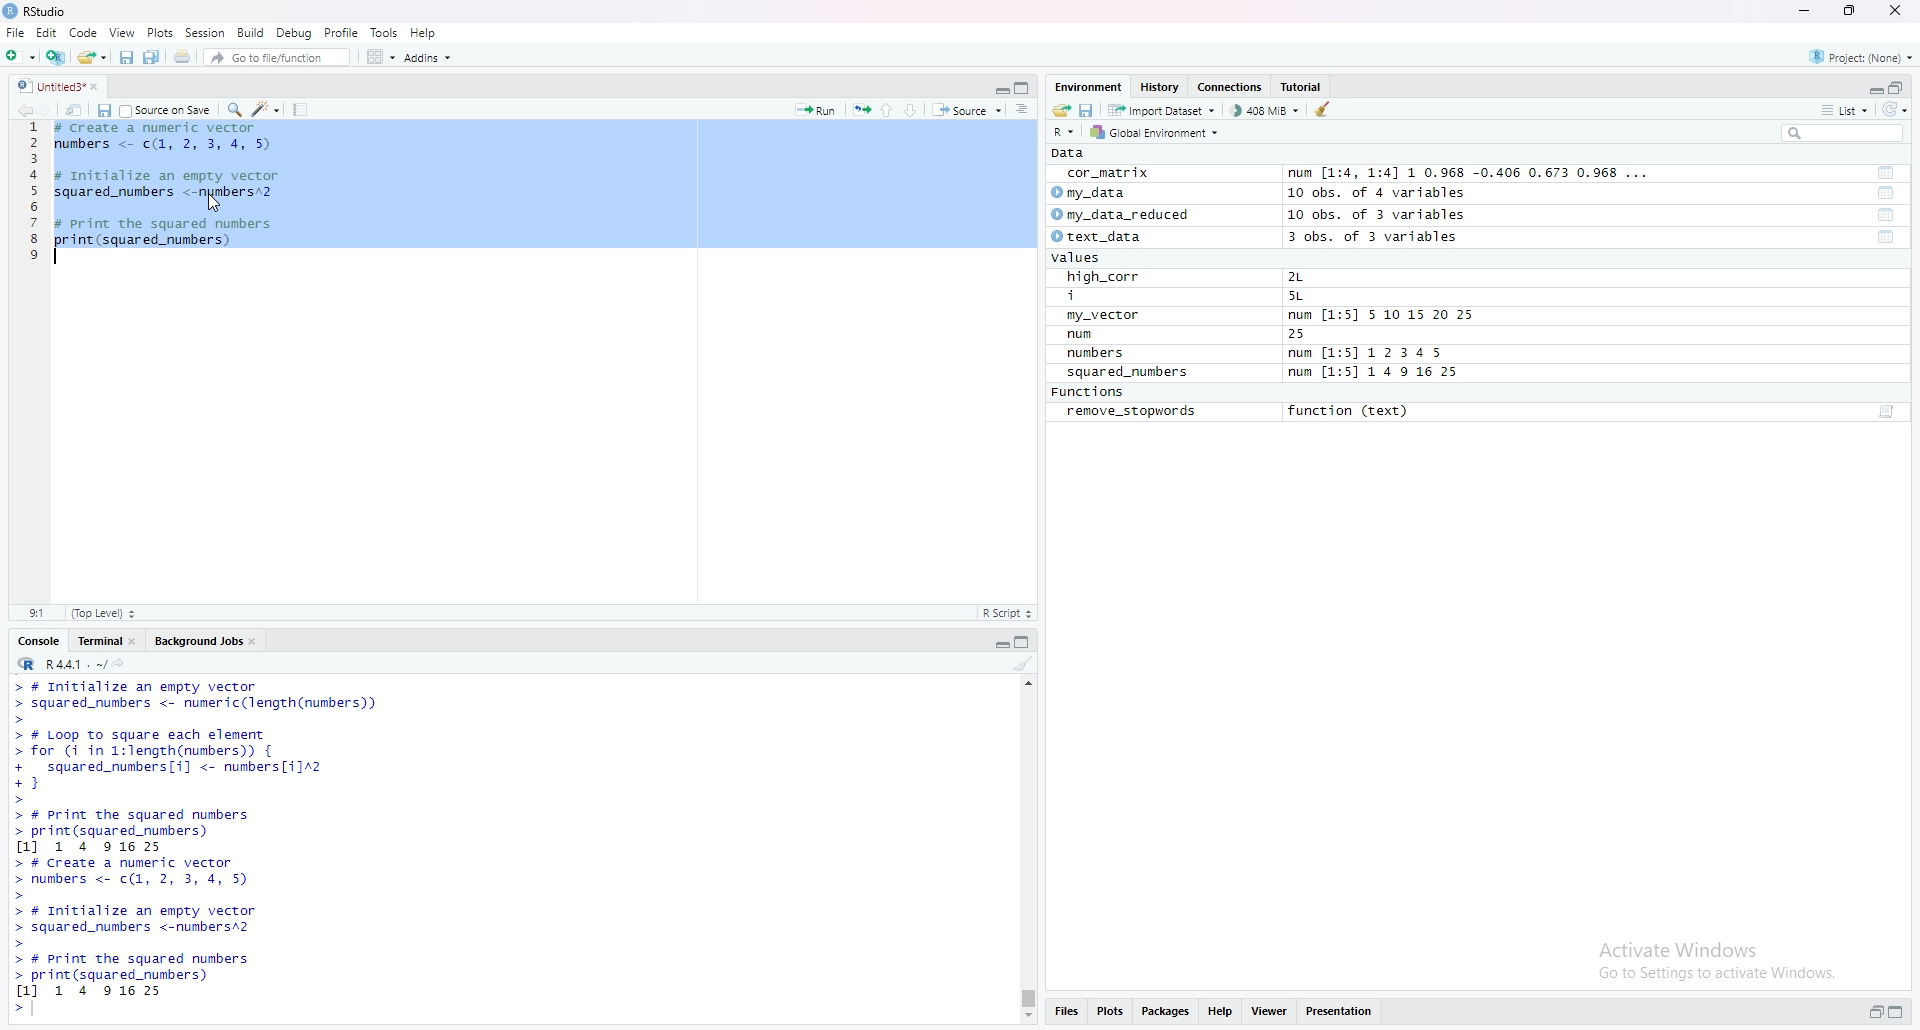  Describe the element at coordinates (295, 32) in the screenshot. I see `Debug` at that location.